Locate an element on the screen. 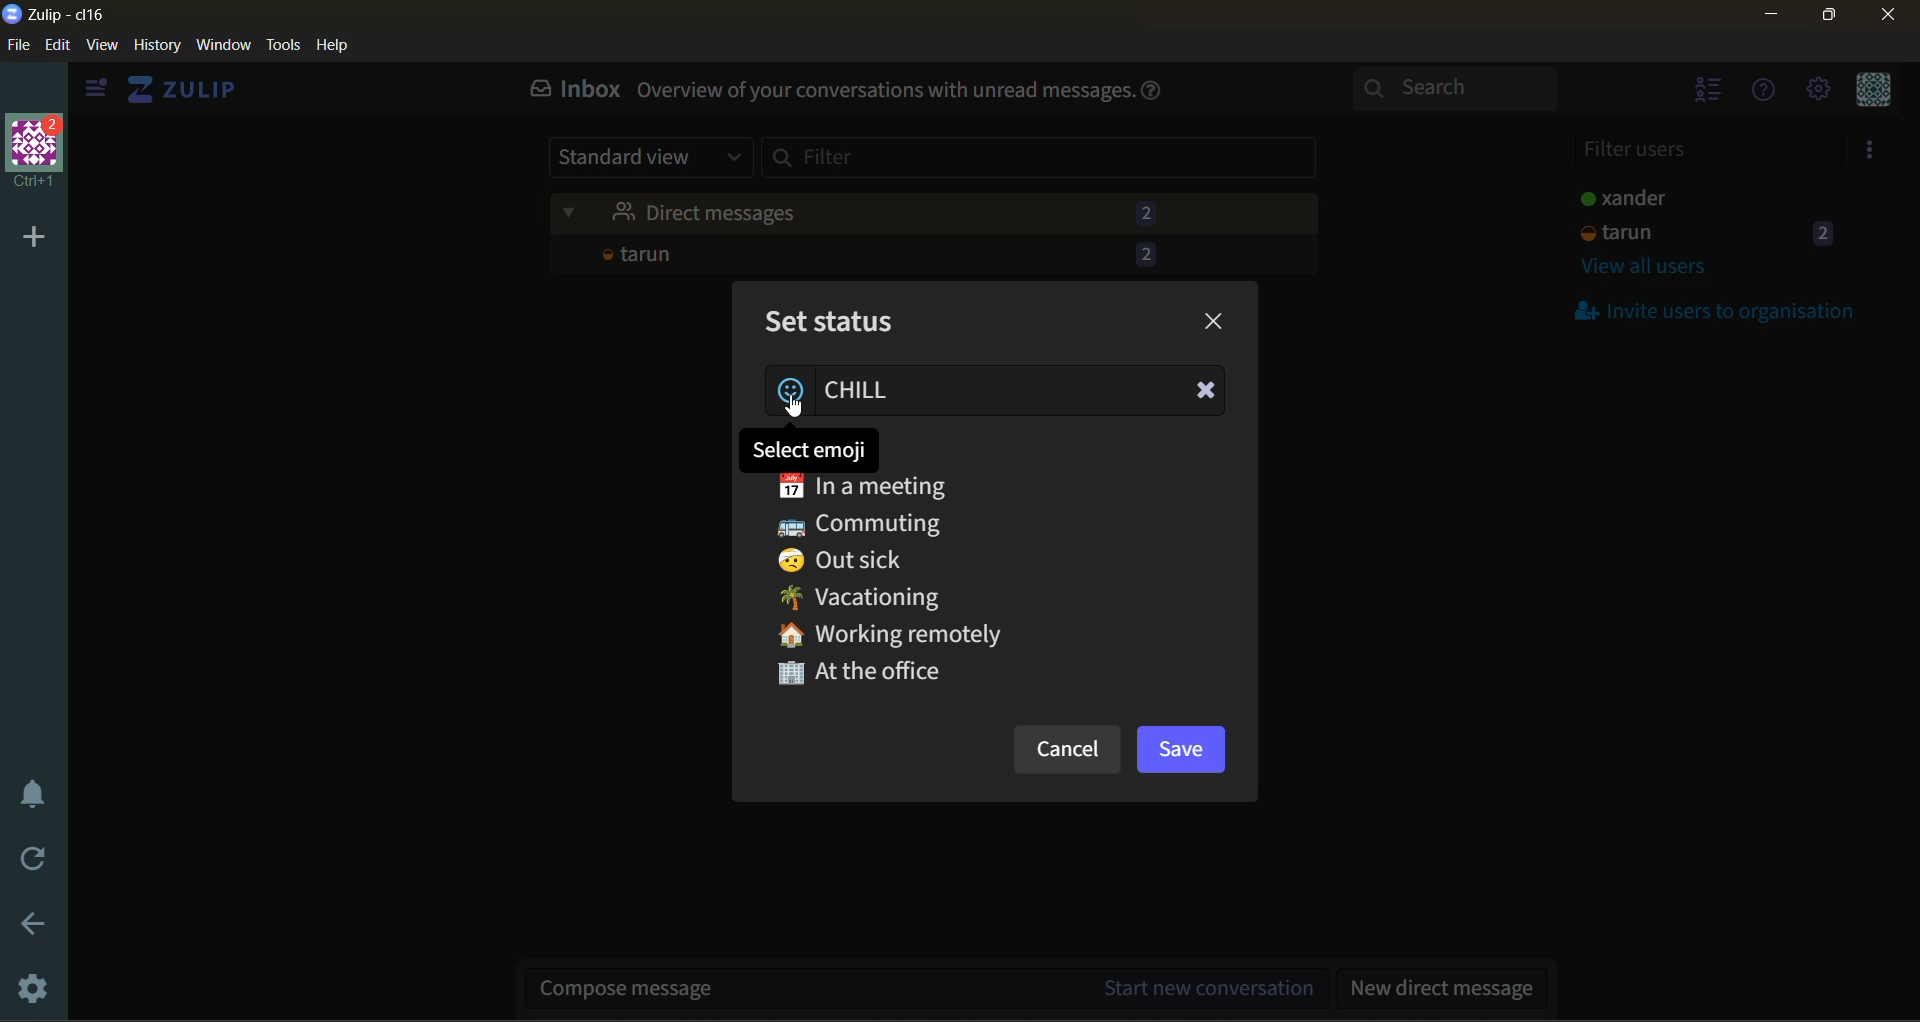 The height and width of the screenshot is (1022, 1920). hide users list is located at coordinates (1702, 95).